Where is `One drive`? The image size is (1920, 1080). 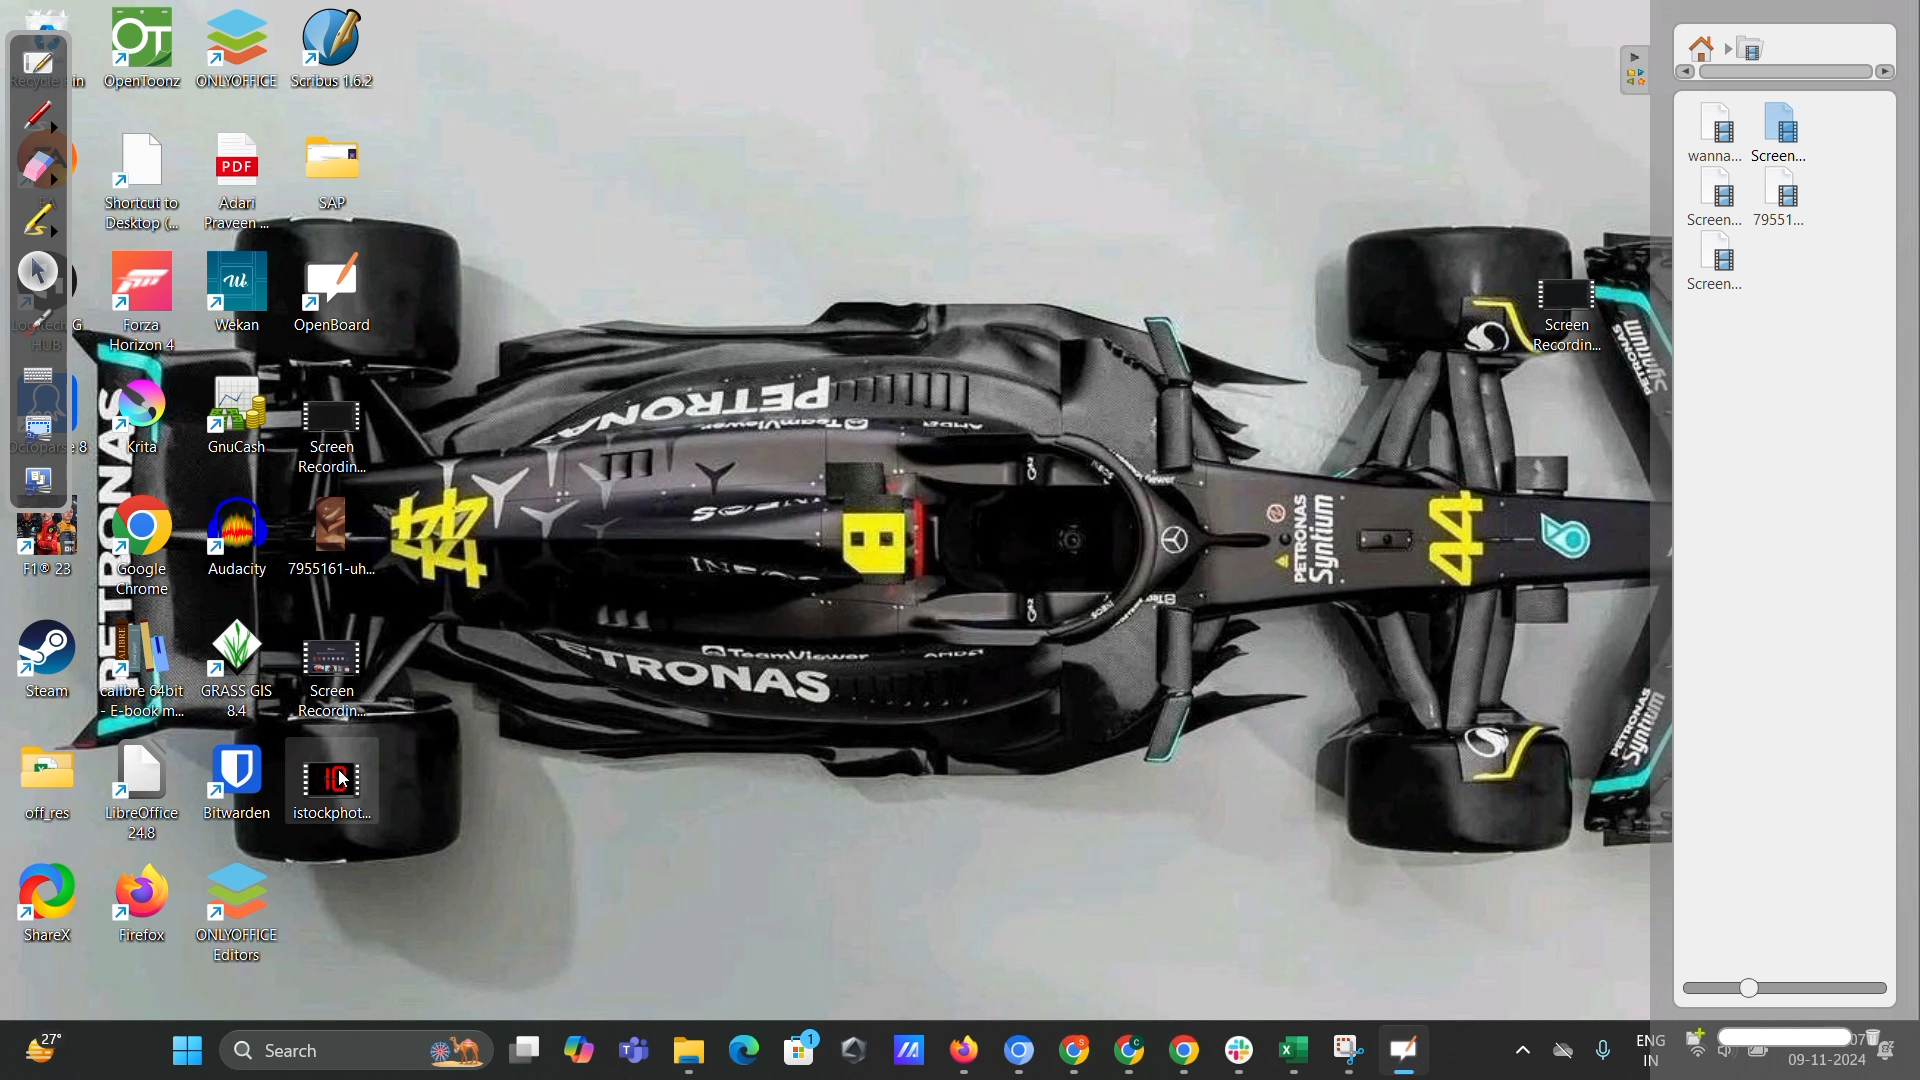
One drive is located at coordinates (1562, 1052).